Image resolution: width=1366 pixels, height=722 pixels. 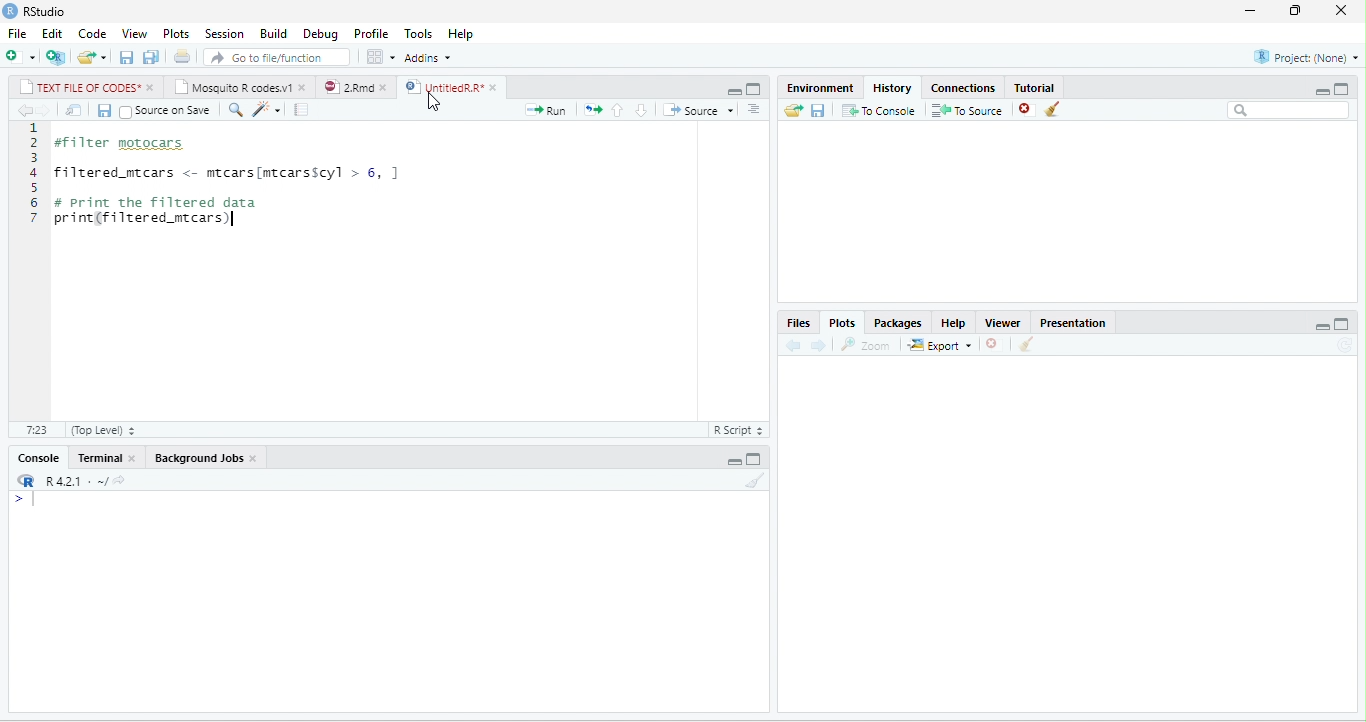 What do you see at coordinates (641, 110) in the screenshot?
I see `down` at bounding box center [641, 110].